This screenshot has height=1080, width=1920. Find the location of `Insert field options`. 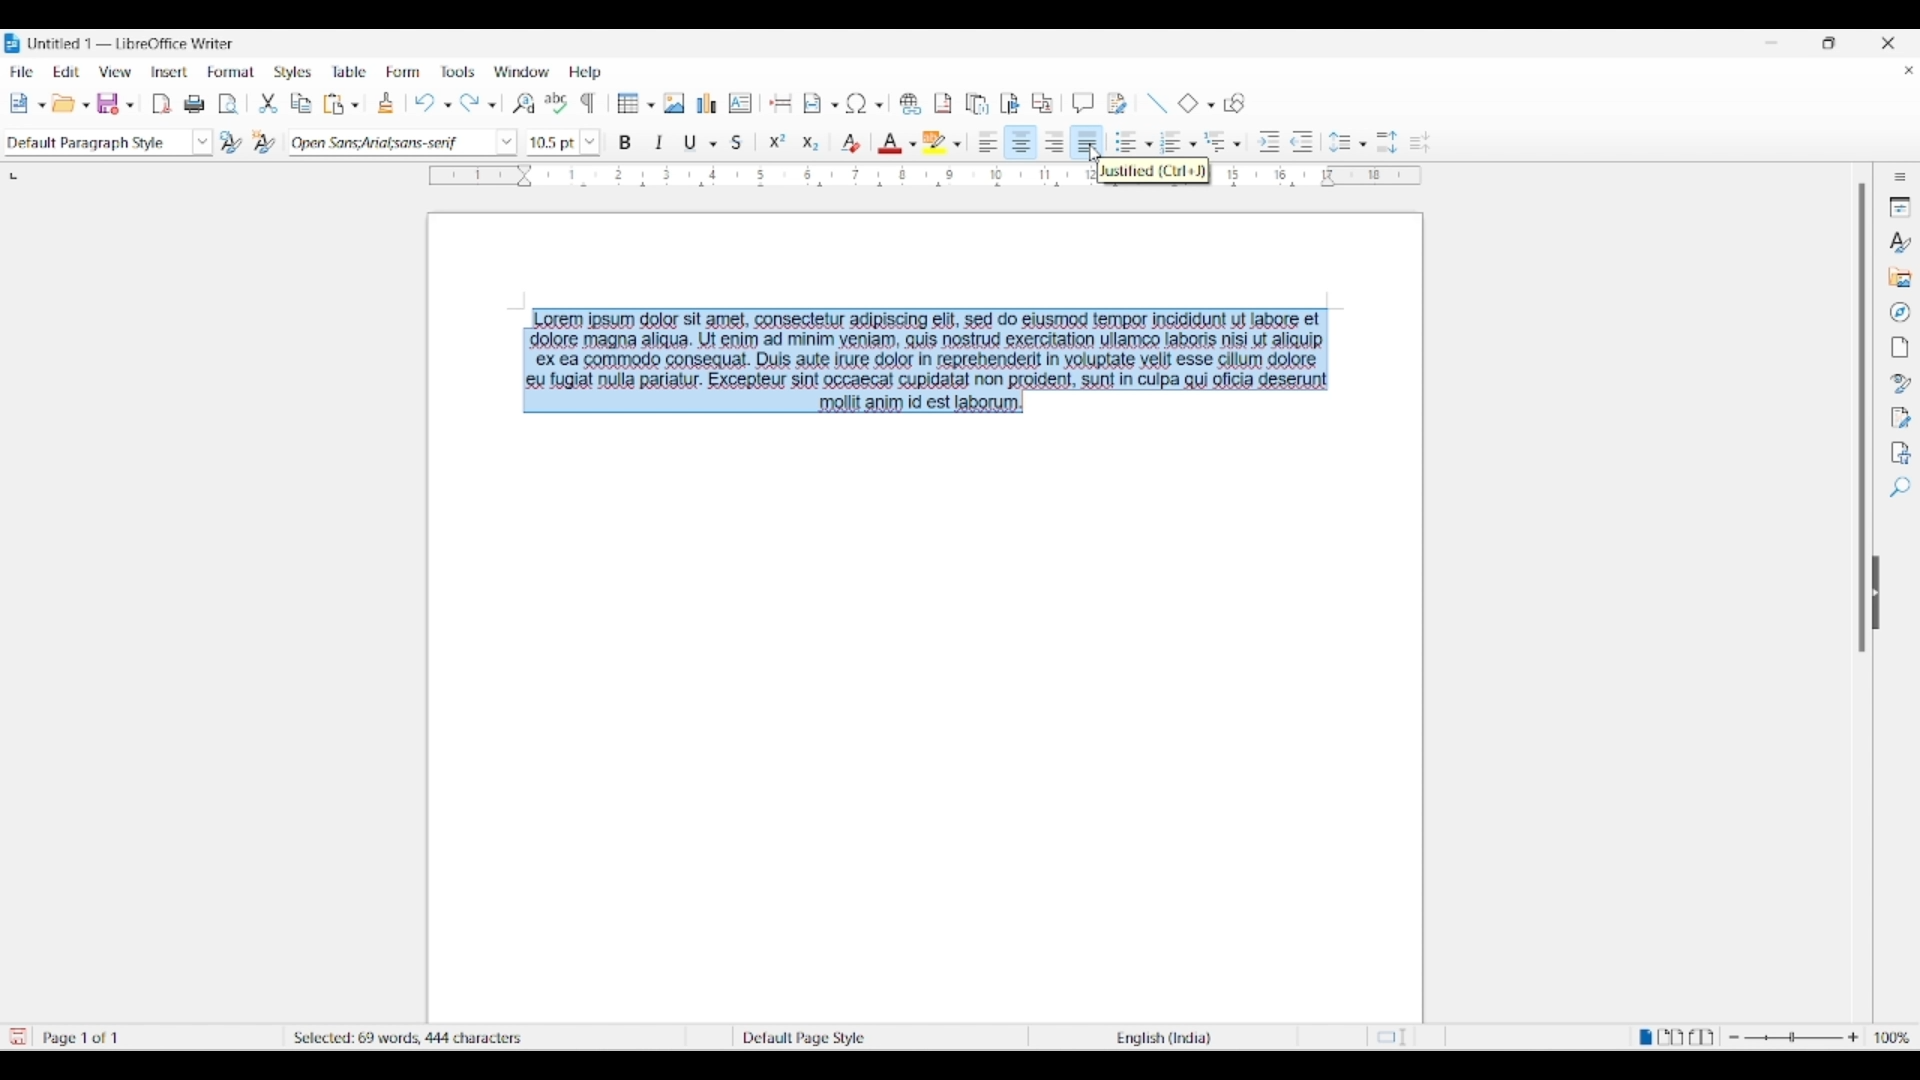

Insert field options is located at coordinates (836, 106).